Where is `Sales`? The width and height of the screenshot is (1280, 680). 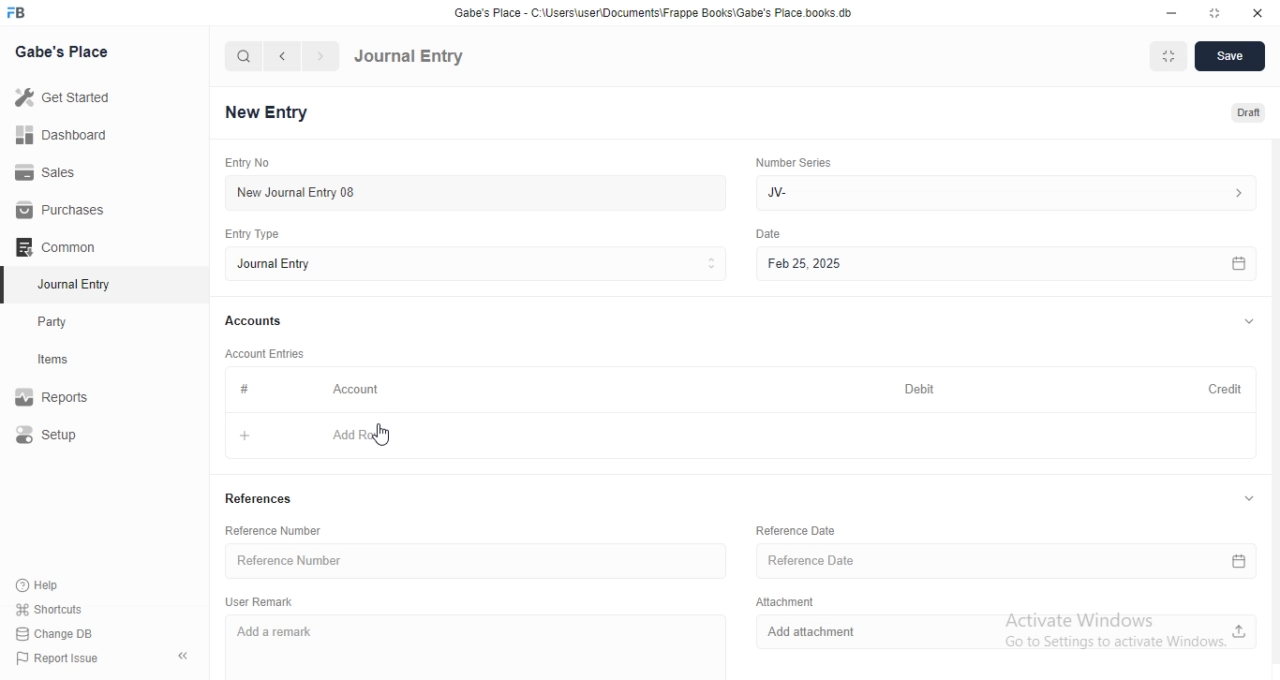 Sales is located at coordinates (57, 173).